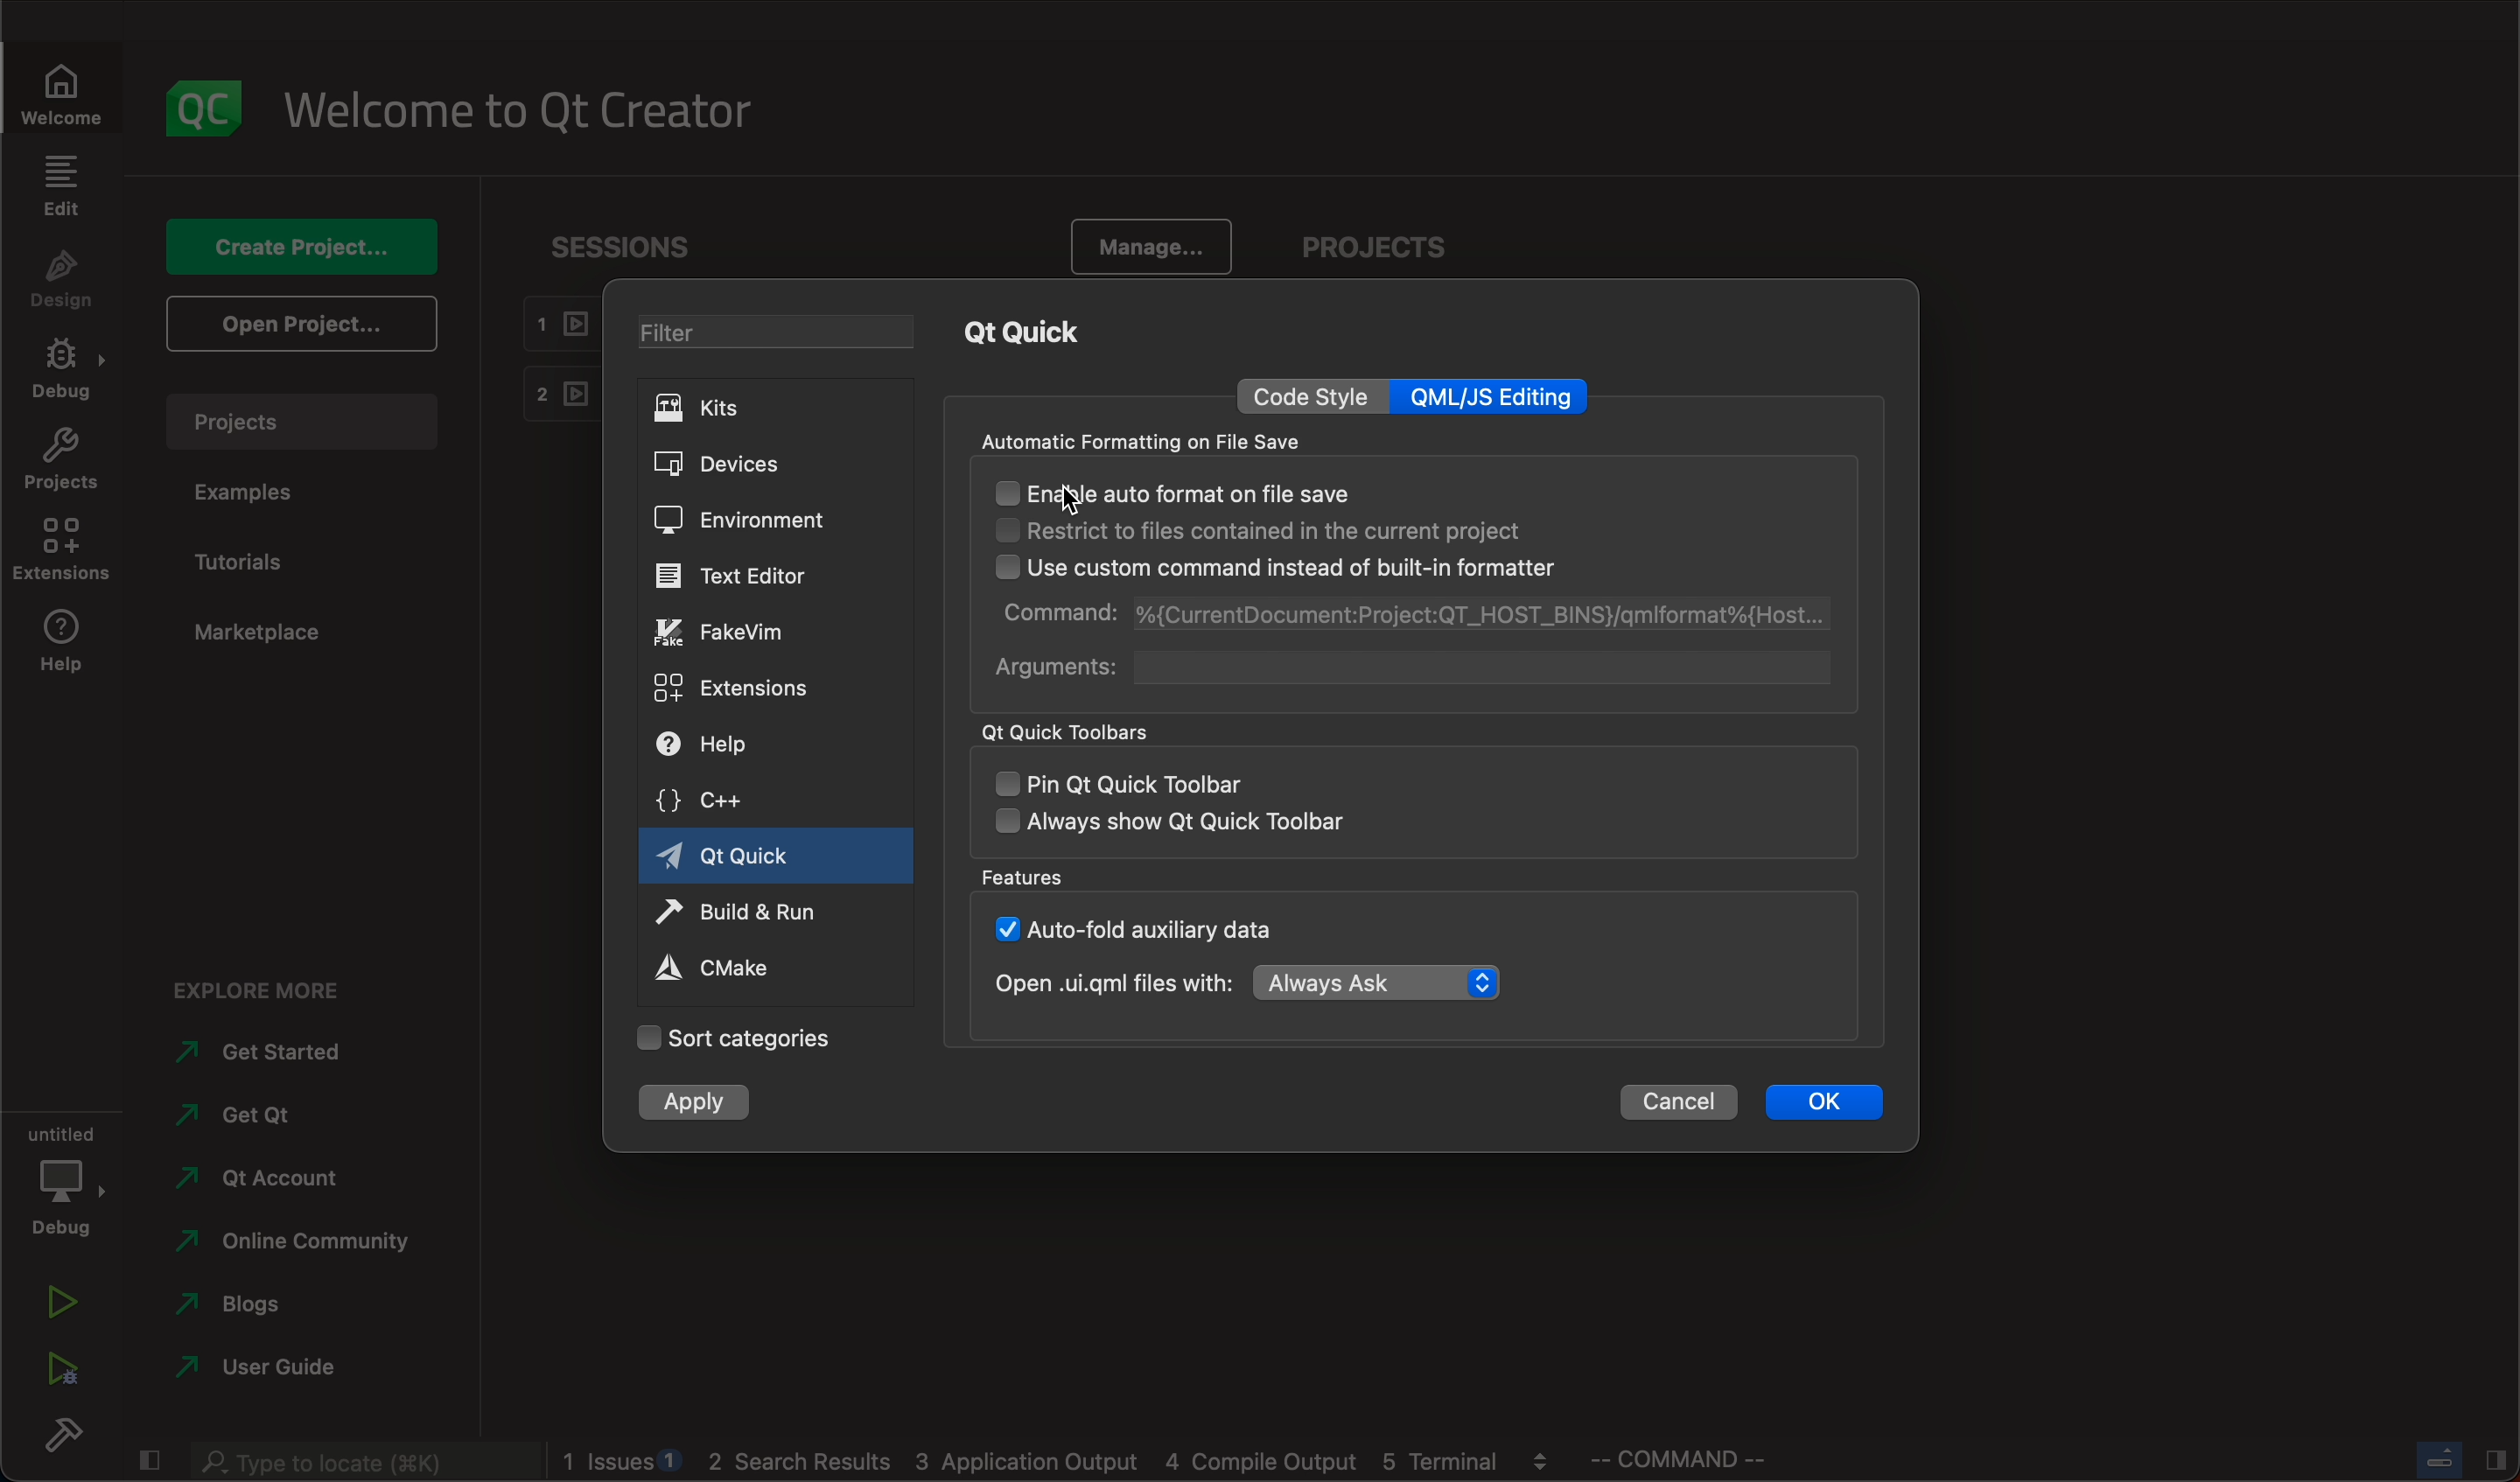 This screenshot has height=1482, width=2520. I want to click on design, so click(62, 280).